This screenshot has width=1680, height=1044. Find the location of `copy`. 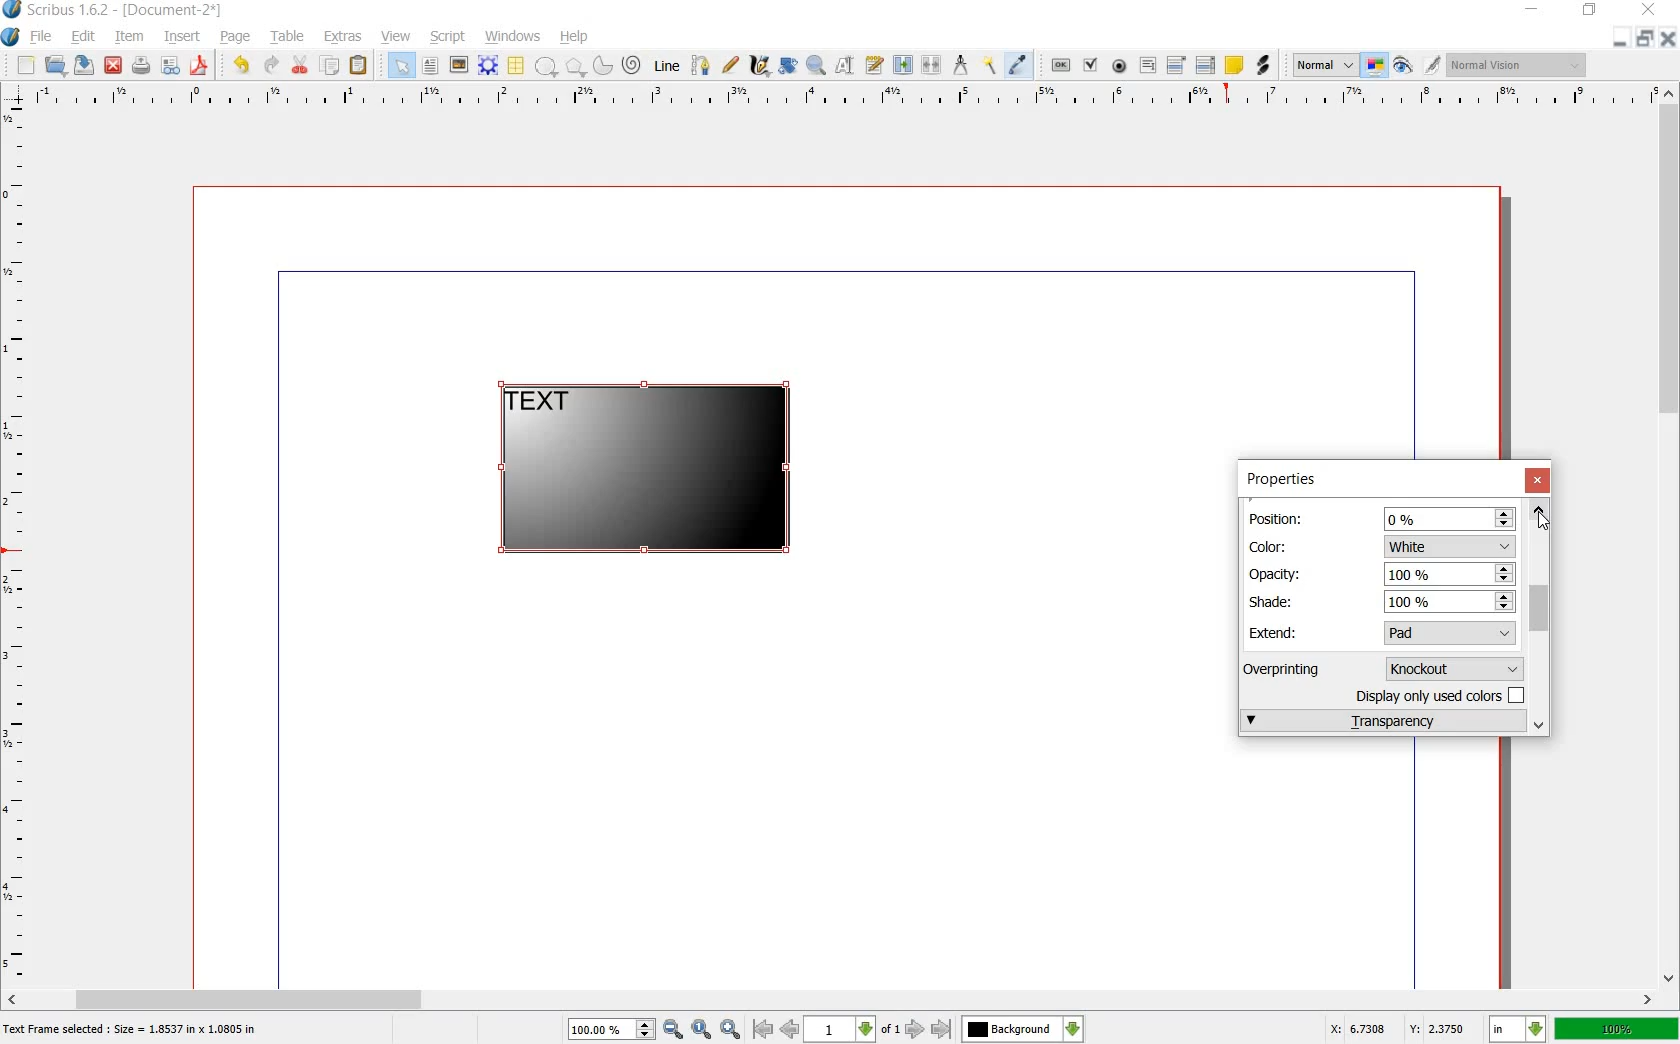

copy is located at coordinates (331, 66).